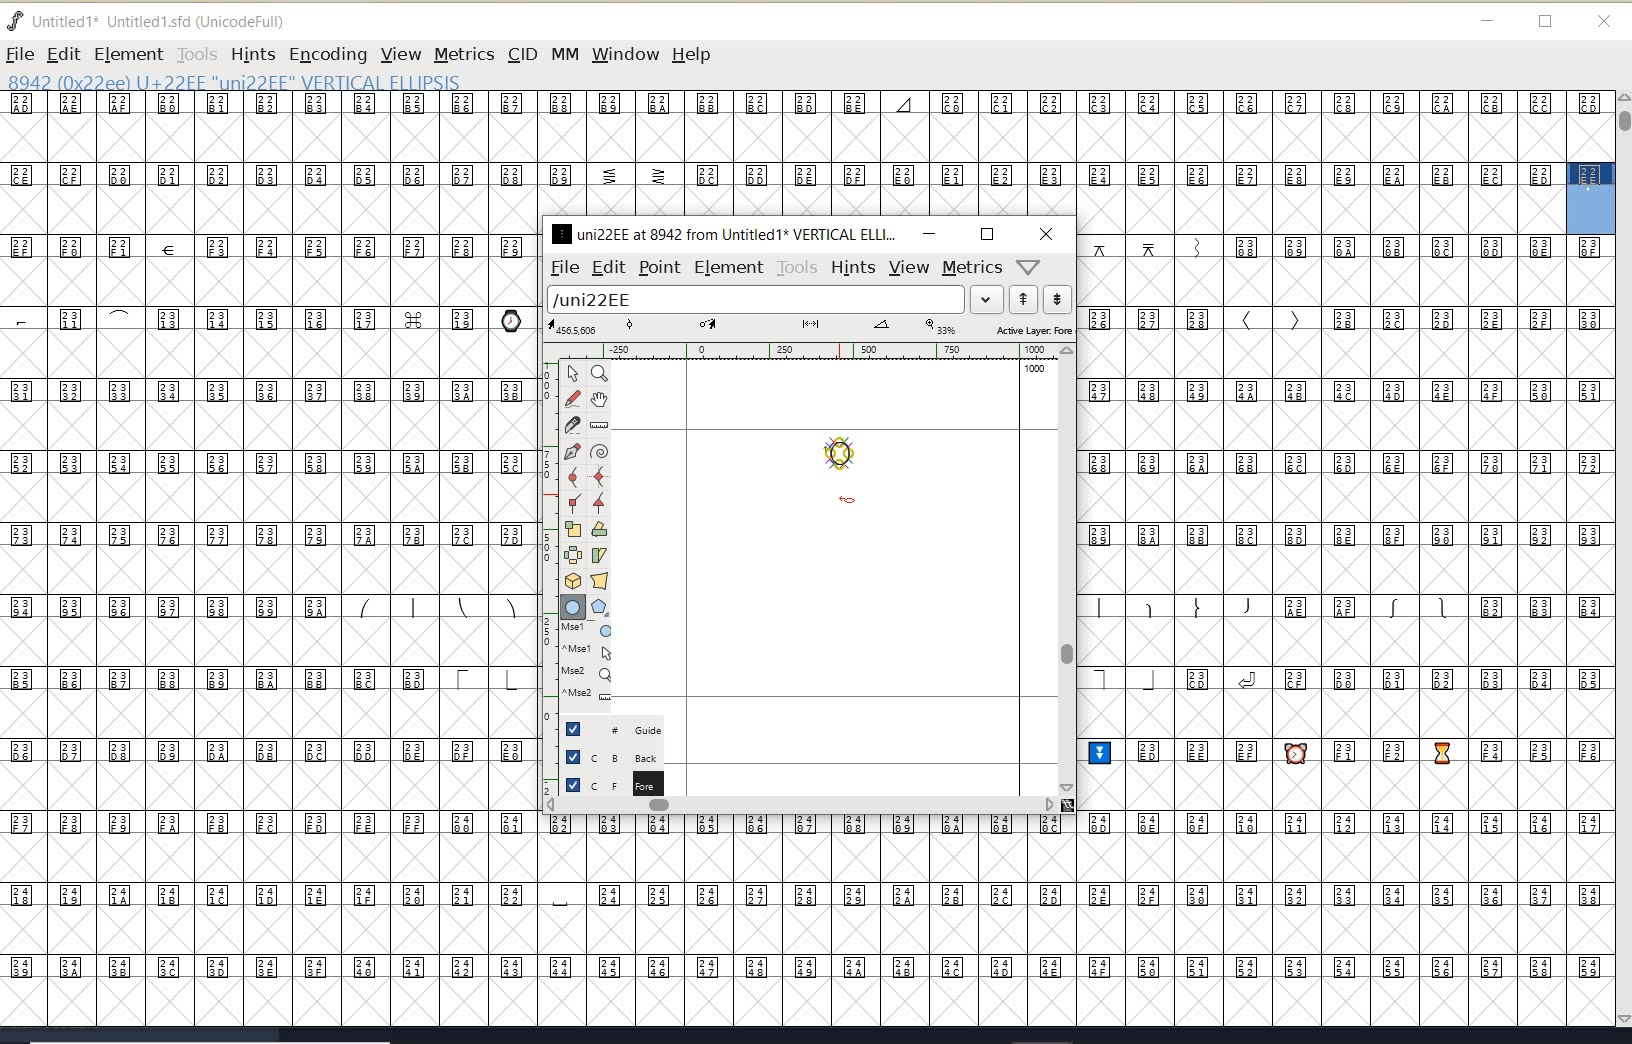 The height and width of the screenshot is (1044, 1632). What do you see at coordinates (63, 54) in the screenshot?
I see `EDIT` at bounding box center [63, 54].